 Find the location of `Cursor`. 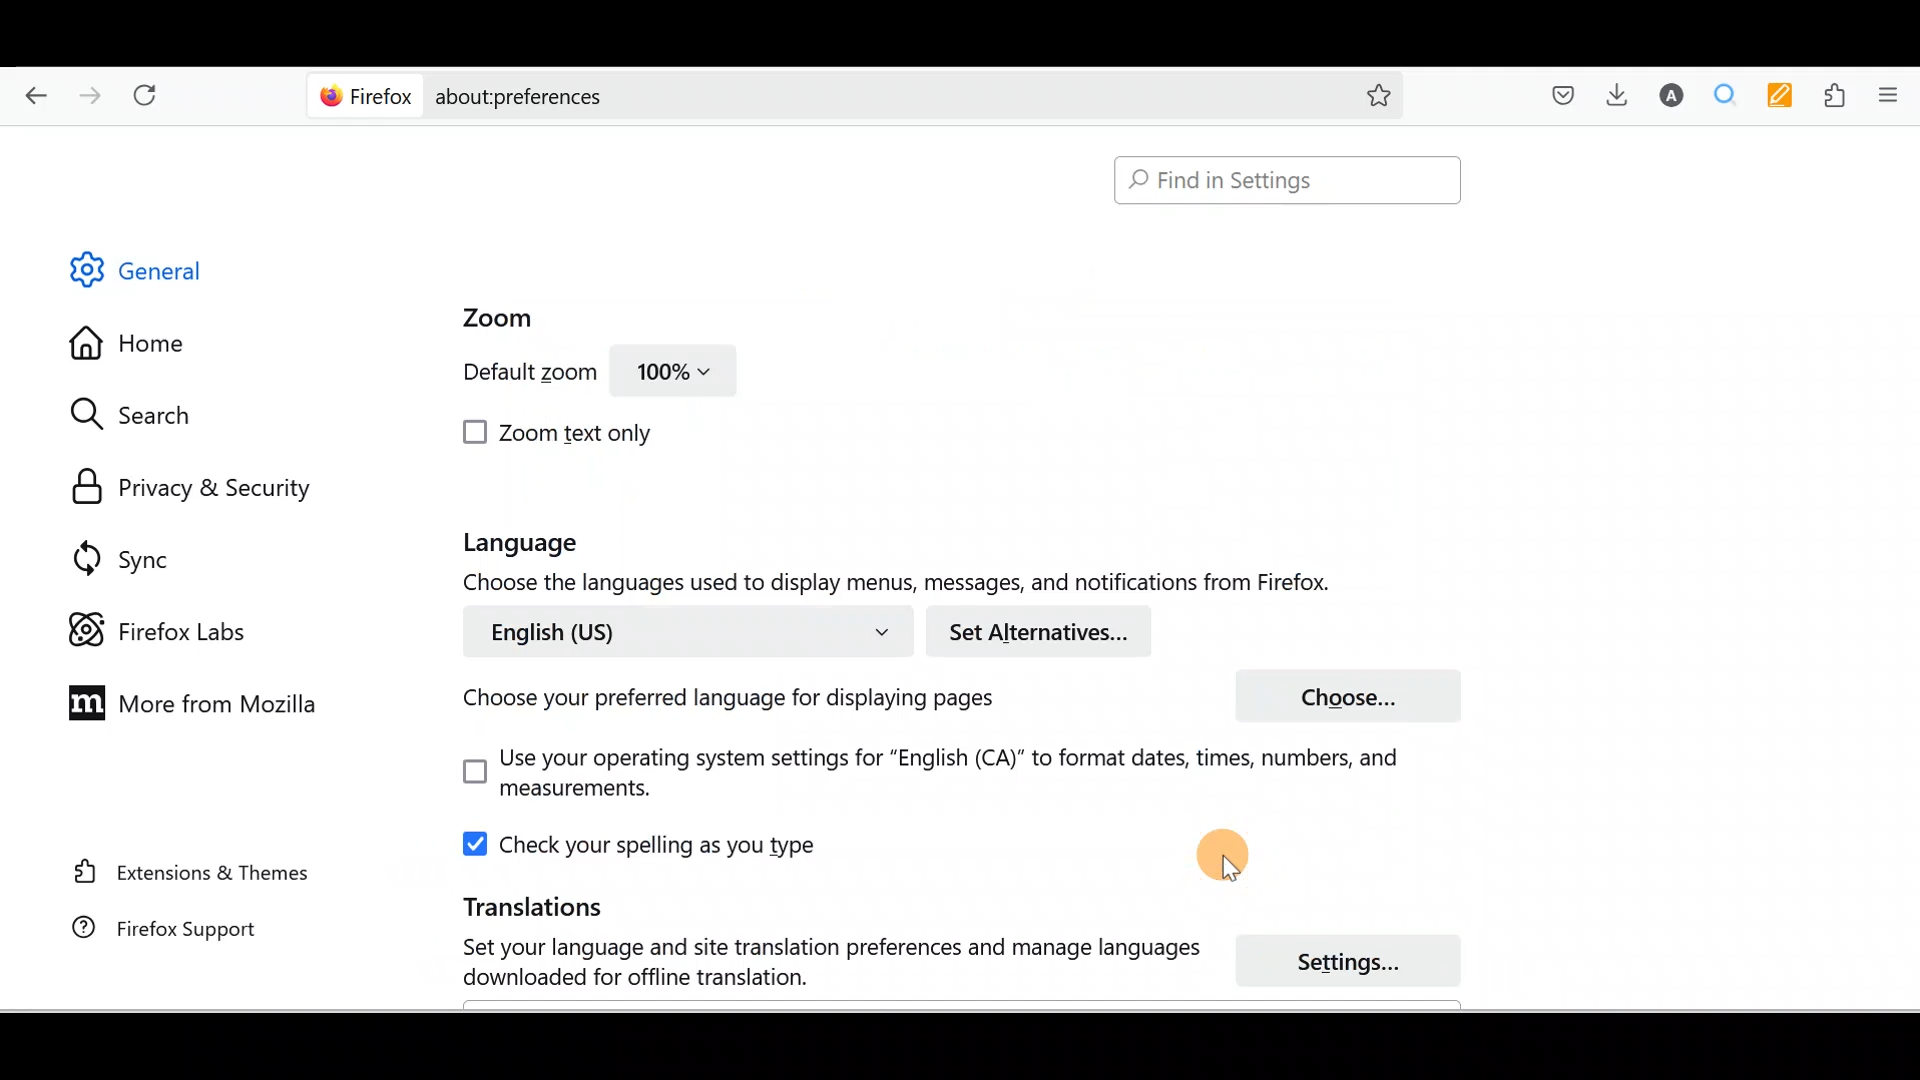

Cursor is located at coordinates (1232, 852).